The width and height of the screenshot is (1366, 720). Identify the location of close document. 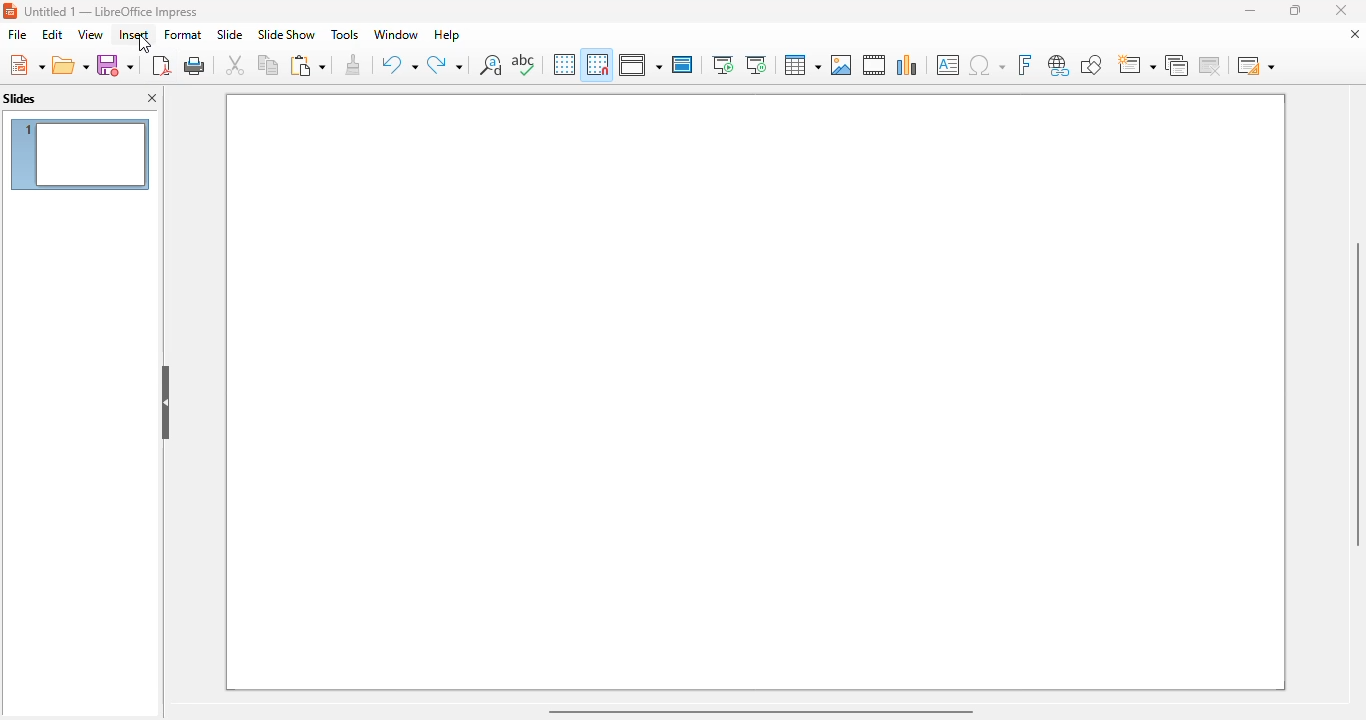
(1354, 34).